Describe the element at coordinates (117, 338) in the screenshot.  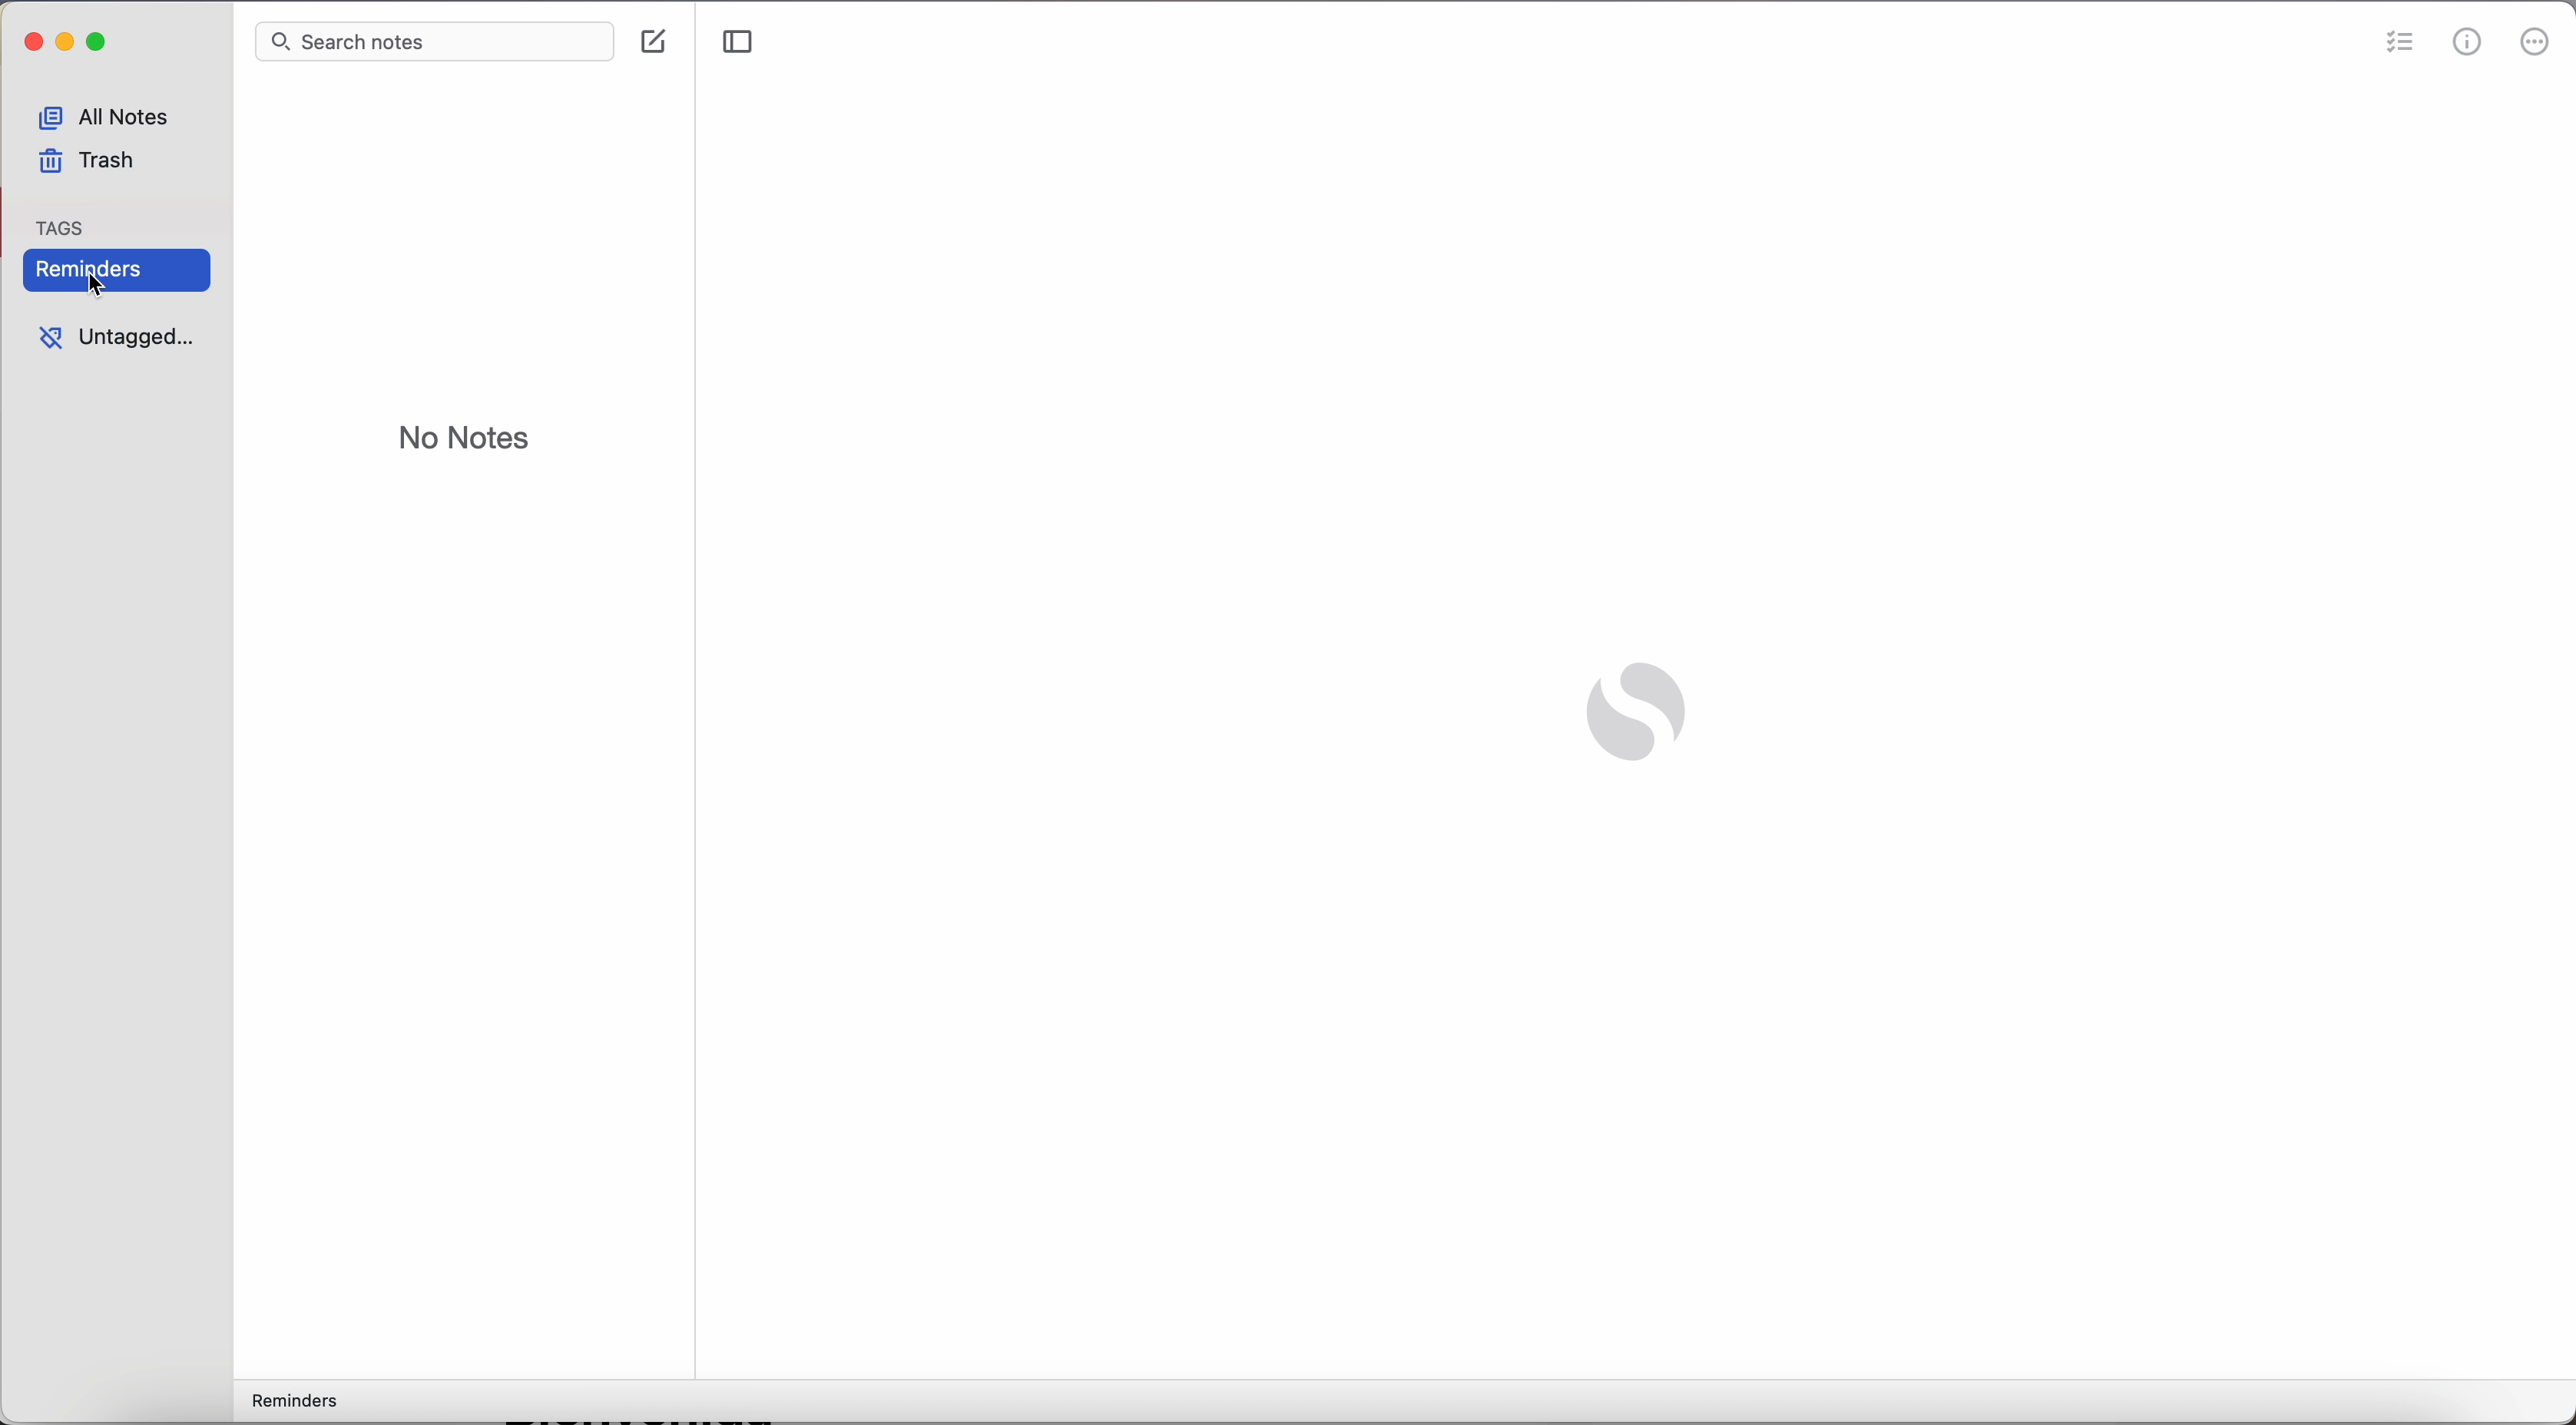
I see `untagged` at that location.